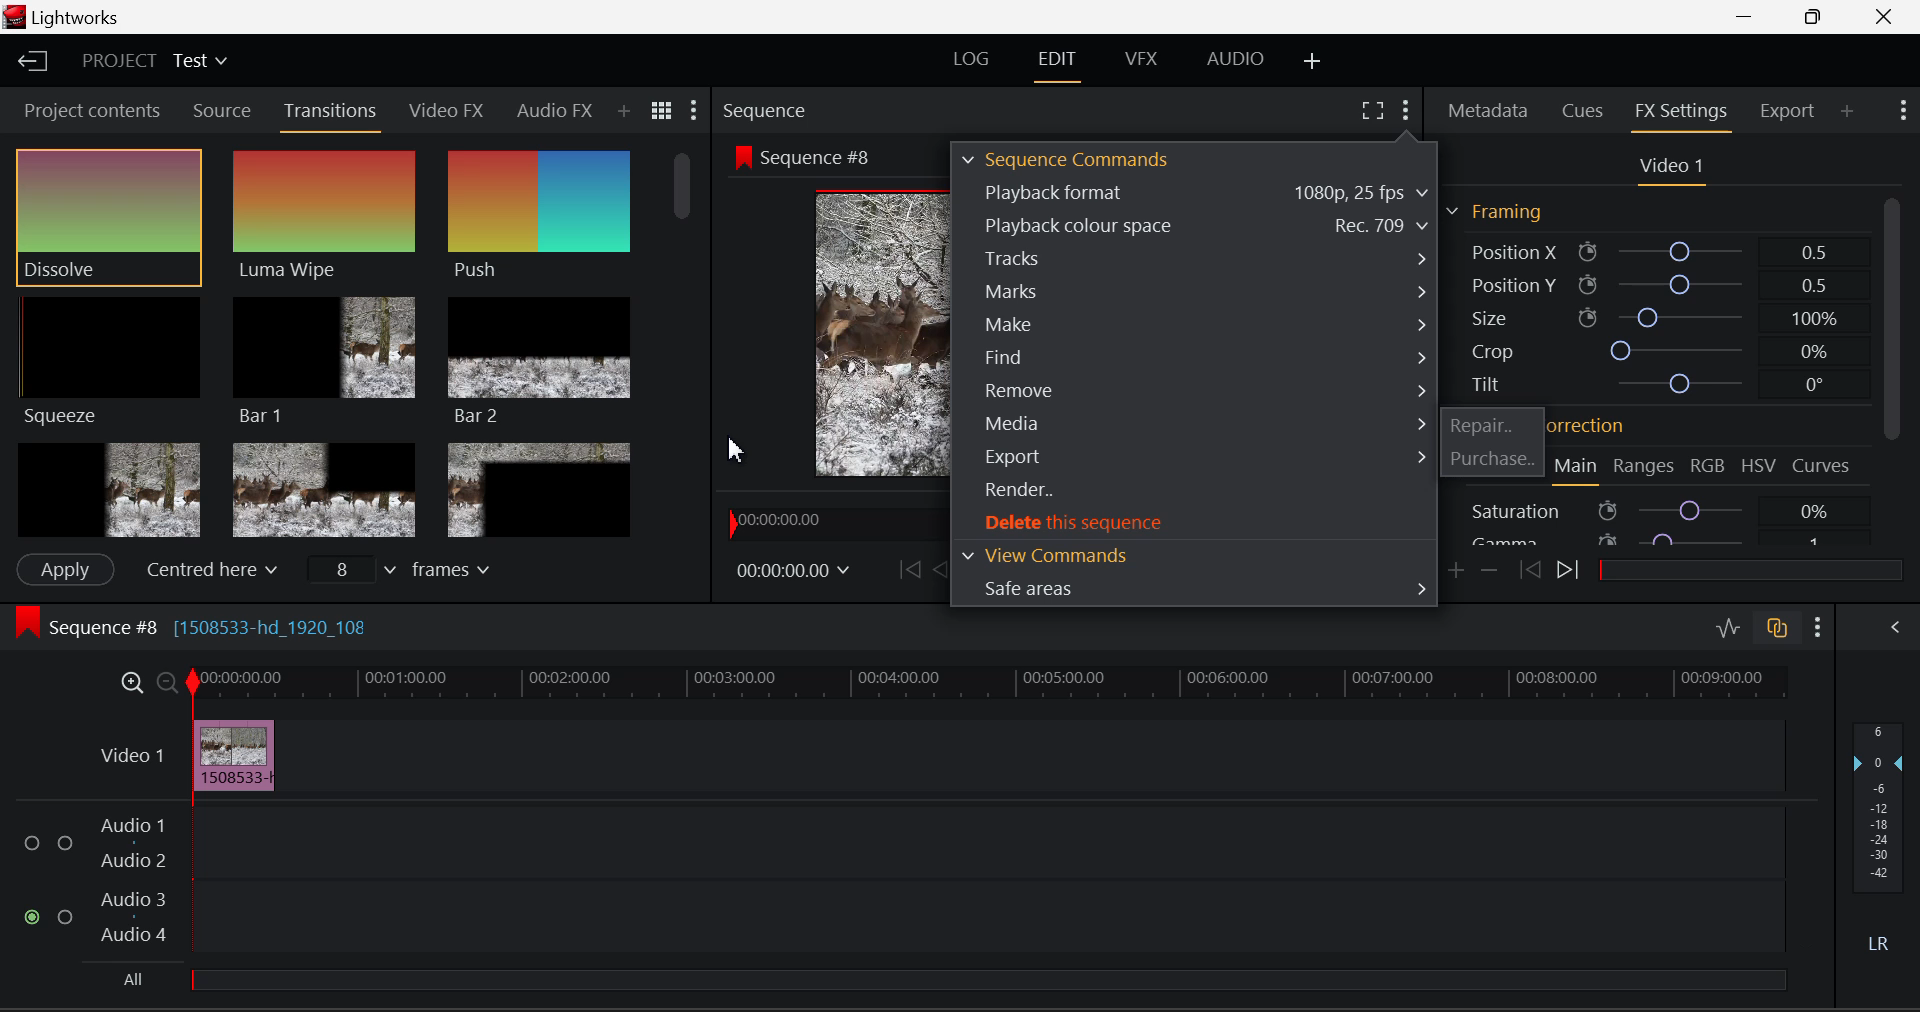  I want to click on Clip Inserted in Video Layer, so click(937, 754).